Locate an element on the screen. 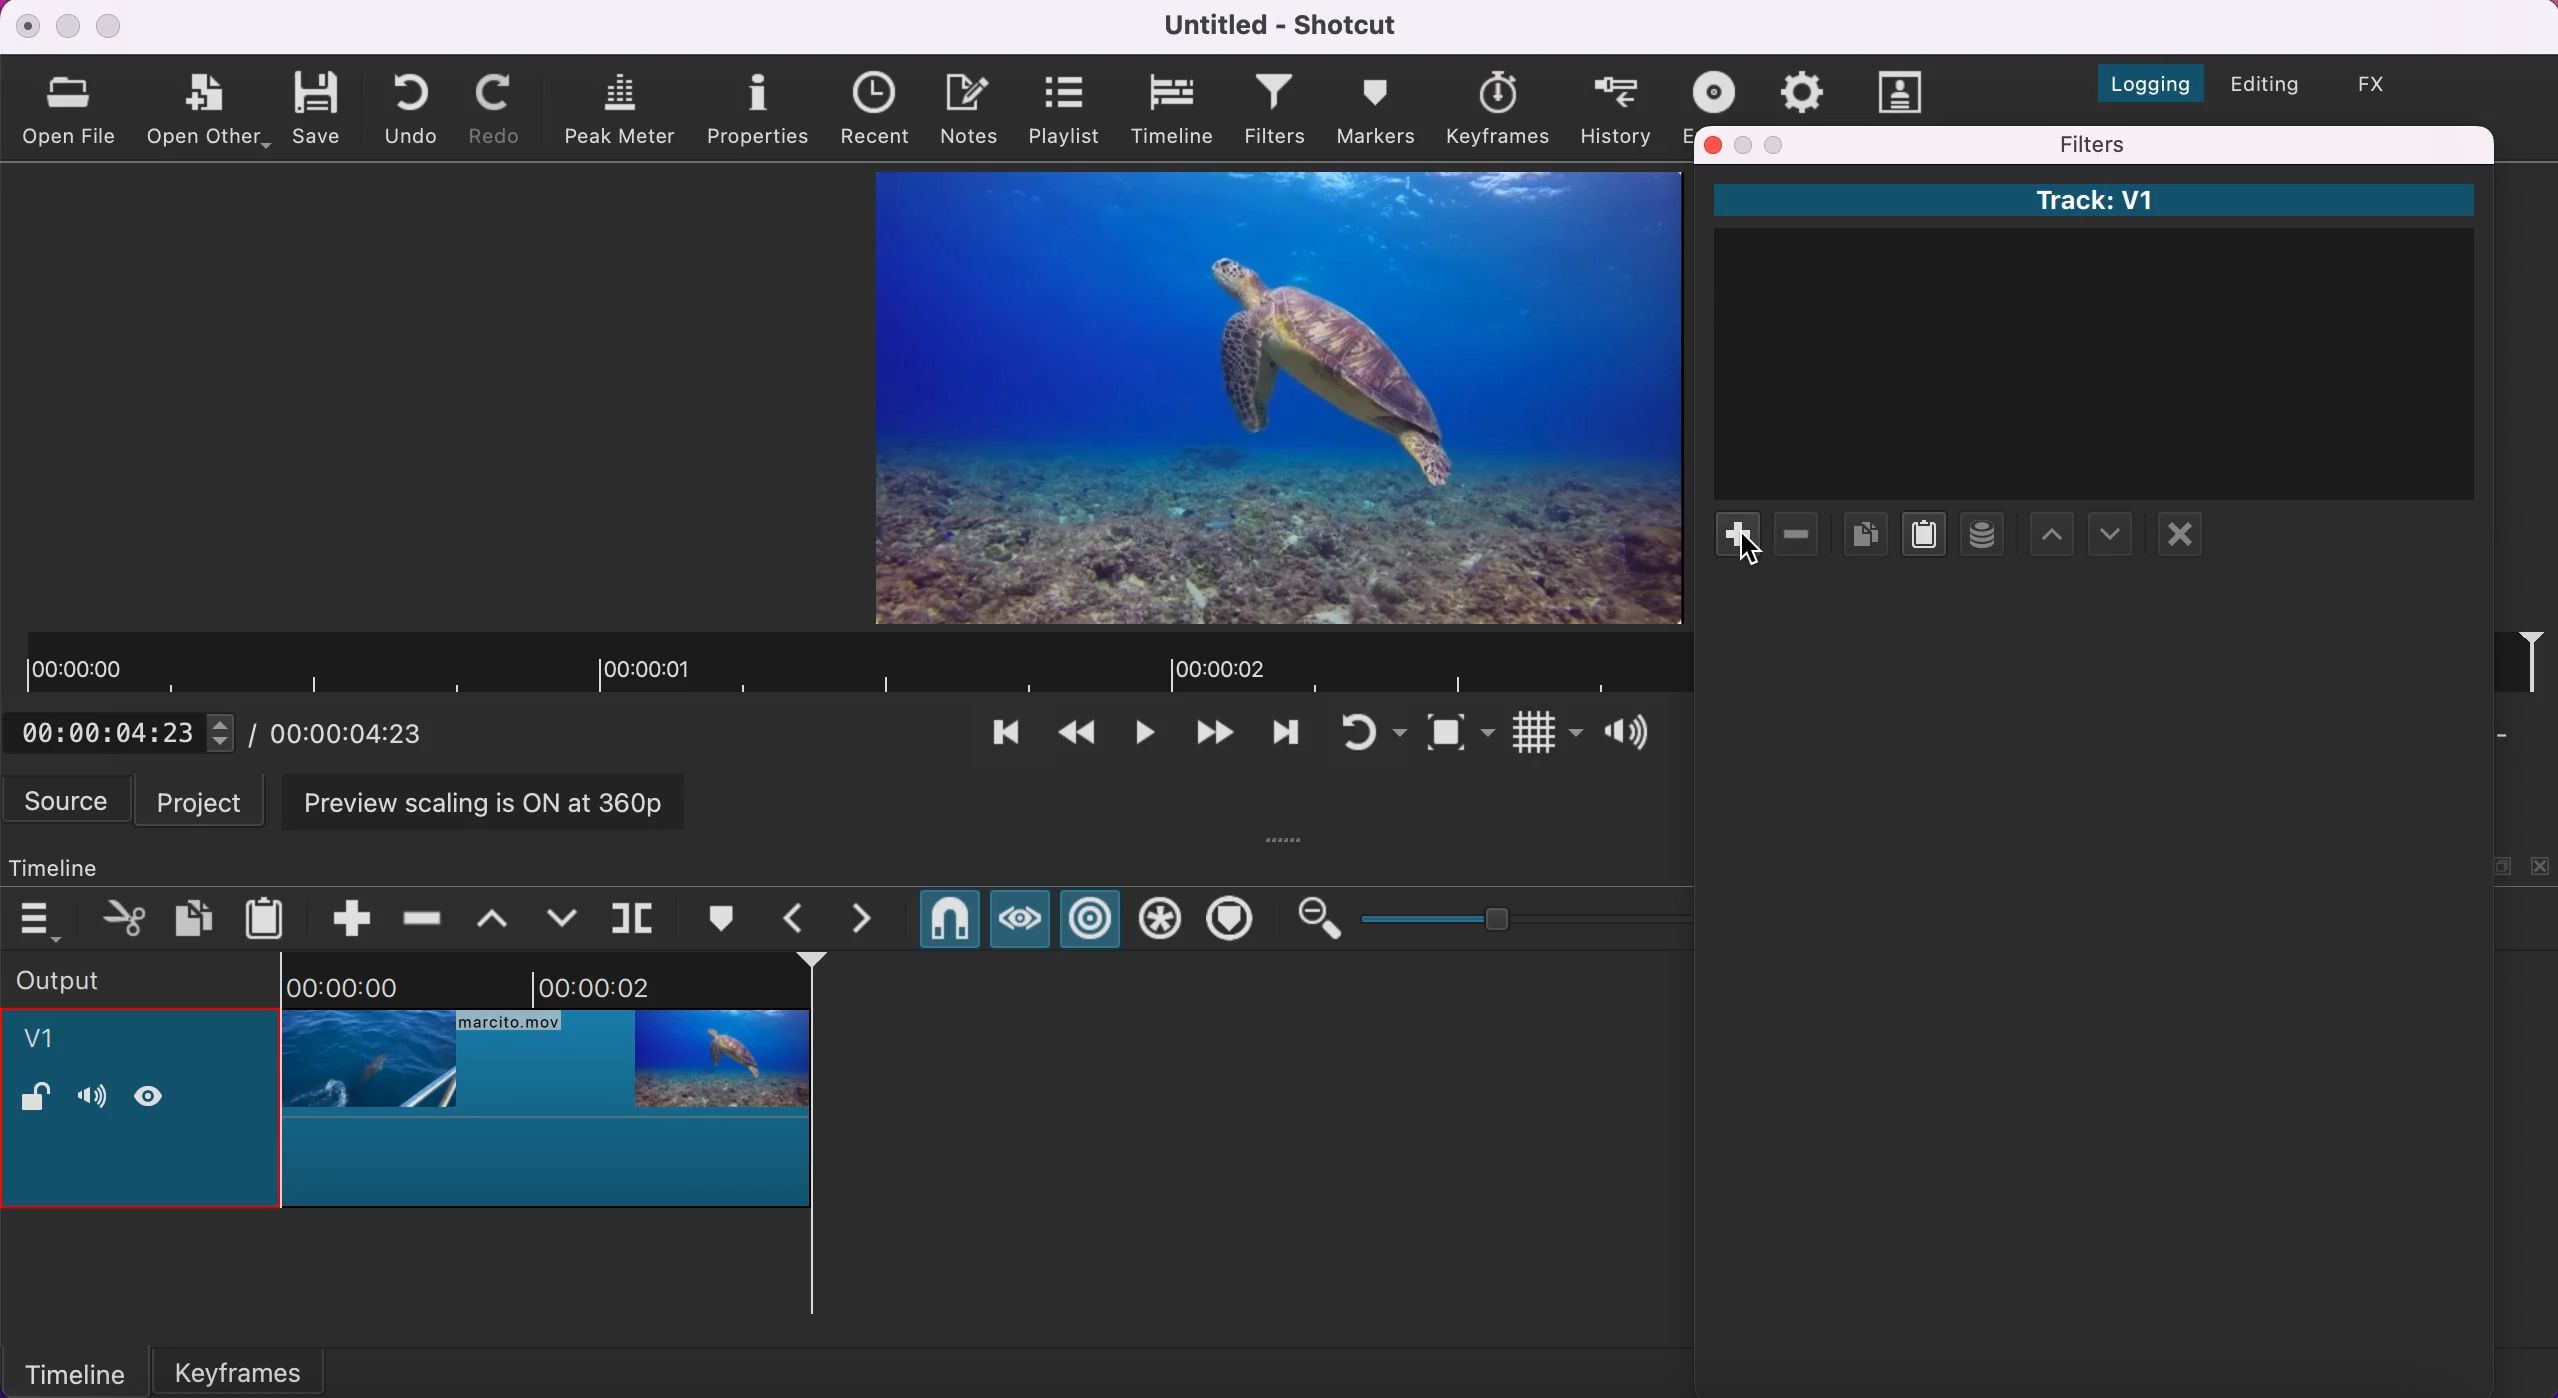 The image size is (2558, 1398). properties is located at coordinates (761, 107).